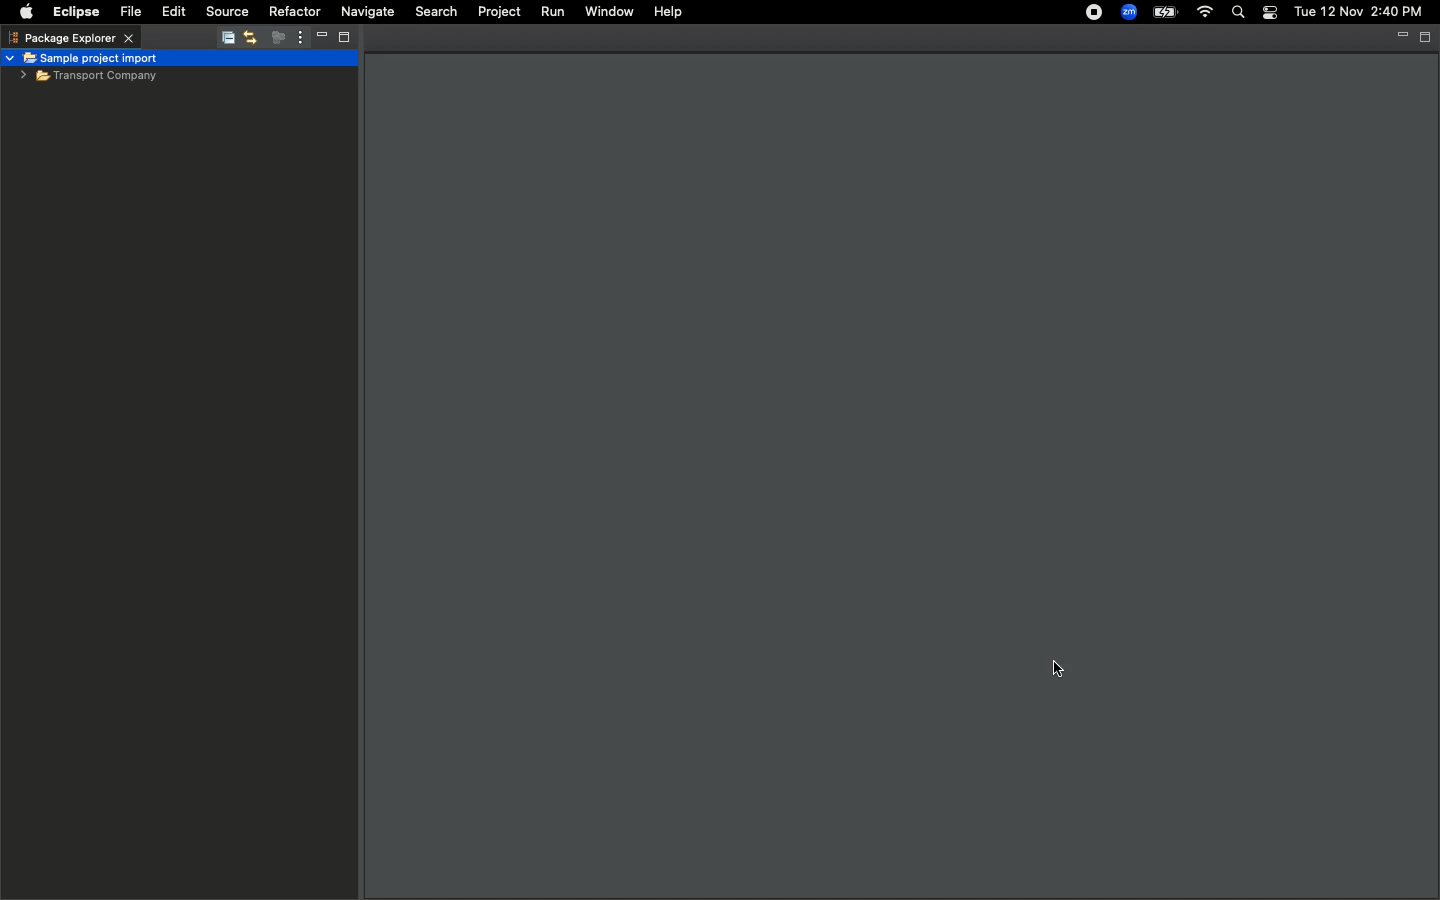  Describe the element at coordinates (365, 14) in the screenshot. I see `Navigate` at that location.